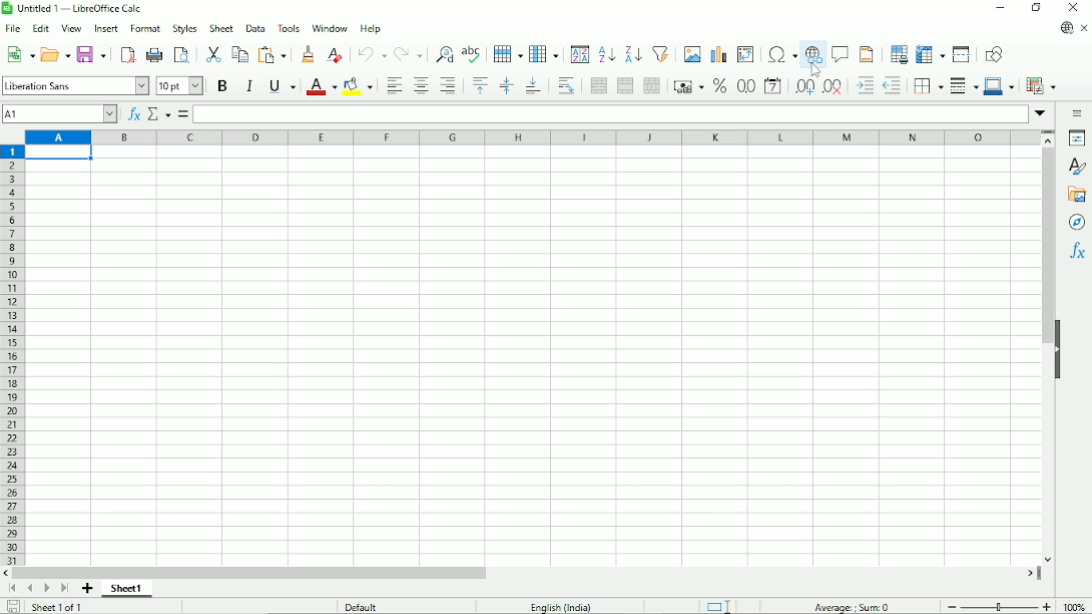 This screenshot has width=1092, height=614. I want to click on styles, so click(186, 28).